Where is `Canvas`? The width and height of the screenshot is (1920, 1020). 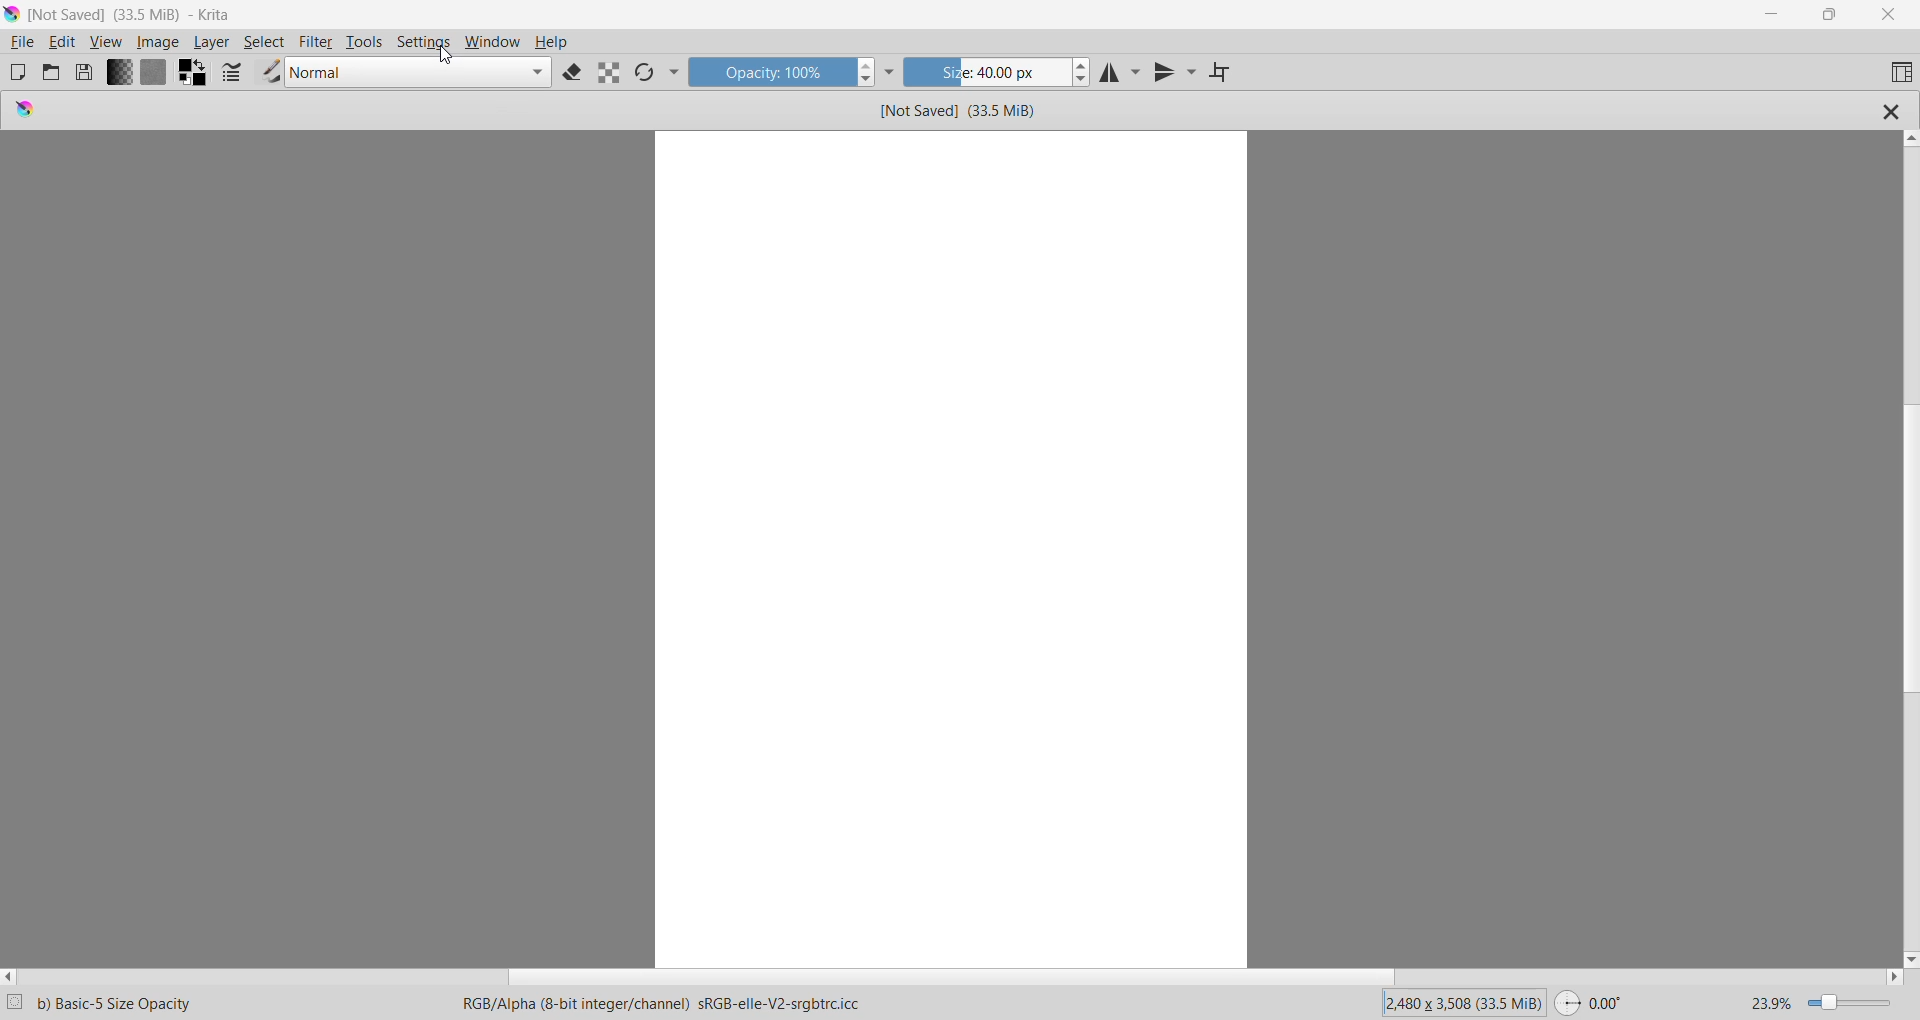 Canvas is located at coordinates (950, 547).